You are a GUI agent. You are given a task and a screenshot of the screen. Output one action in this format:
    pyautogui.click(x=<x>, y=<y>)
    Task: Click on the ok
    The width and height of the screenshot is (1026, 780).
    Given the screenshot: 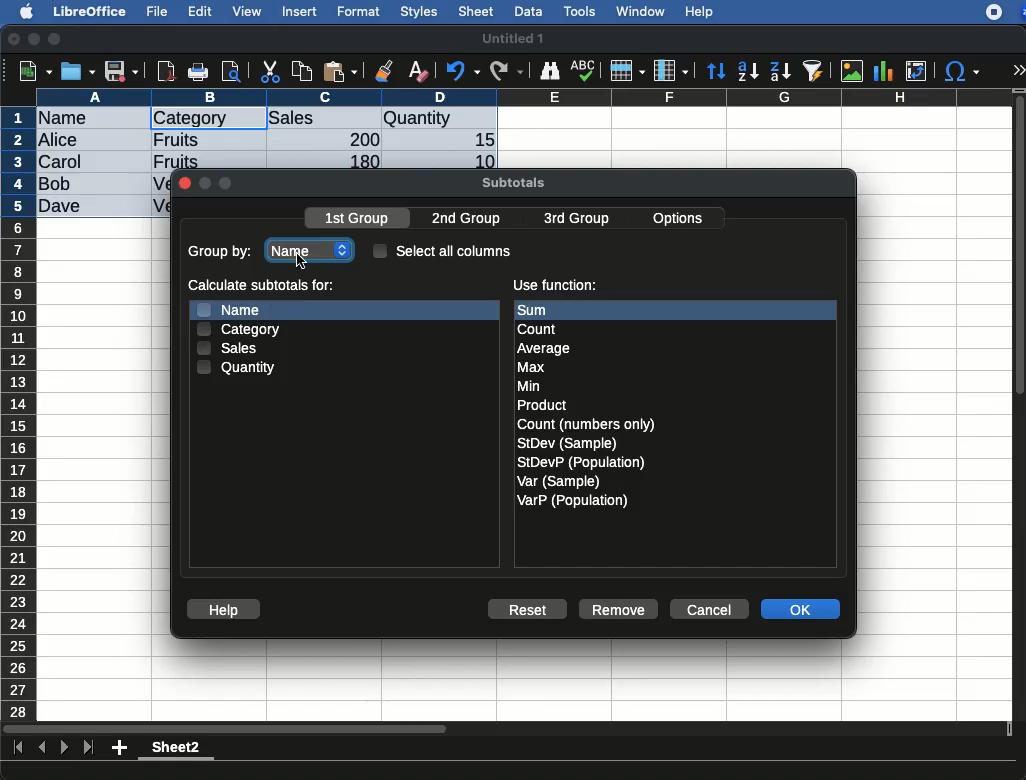 What is the action you would take?
    pyautogui.click(x=803, y=611)
    